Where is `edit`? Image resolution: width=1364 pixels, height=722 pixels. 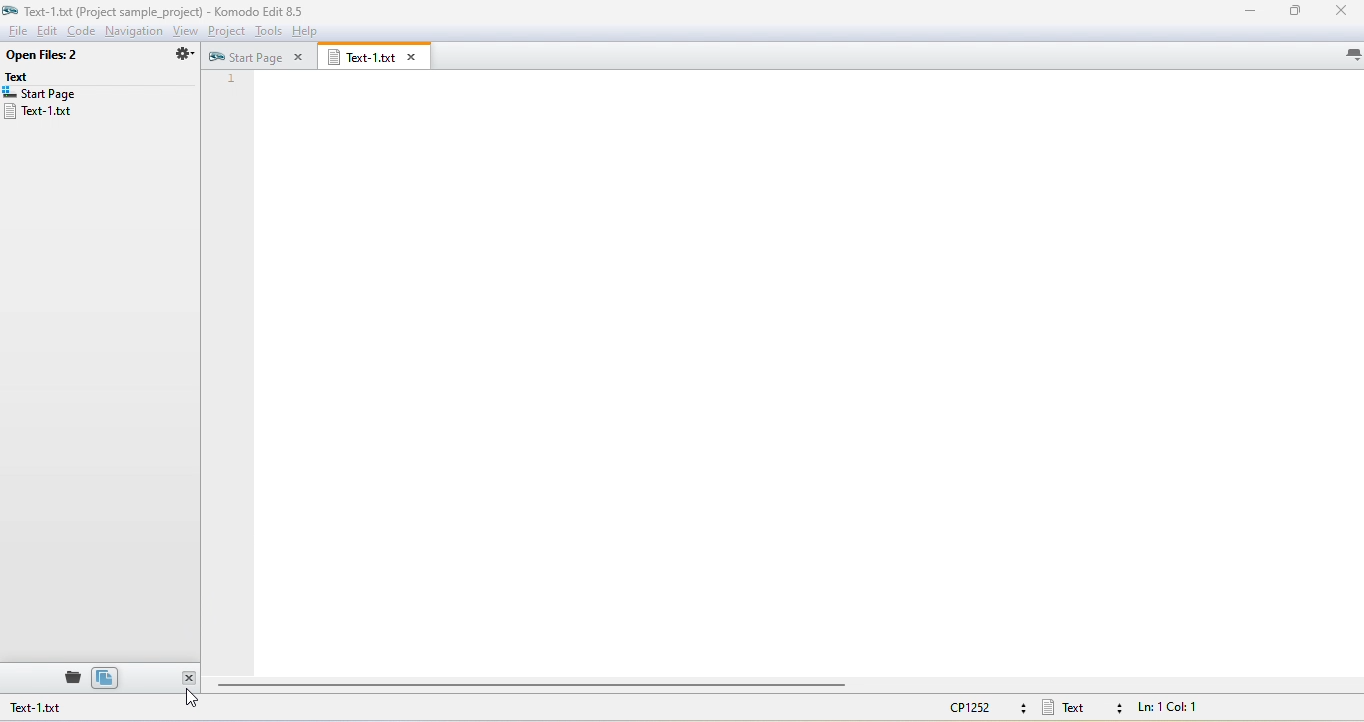
edit is located at coordinates (48, 31).